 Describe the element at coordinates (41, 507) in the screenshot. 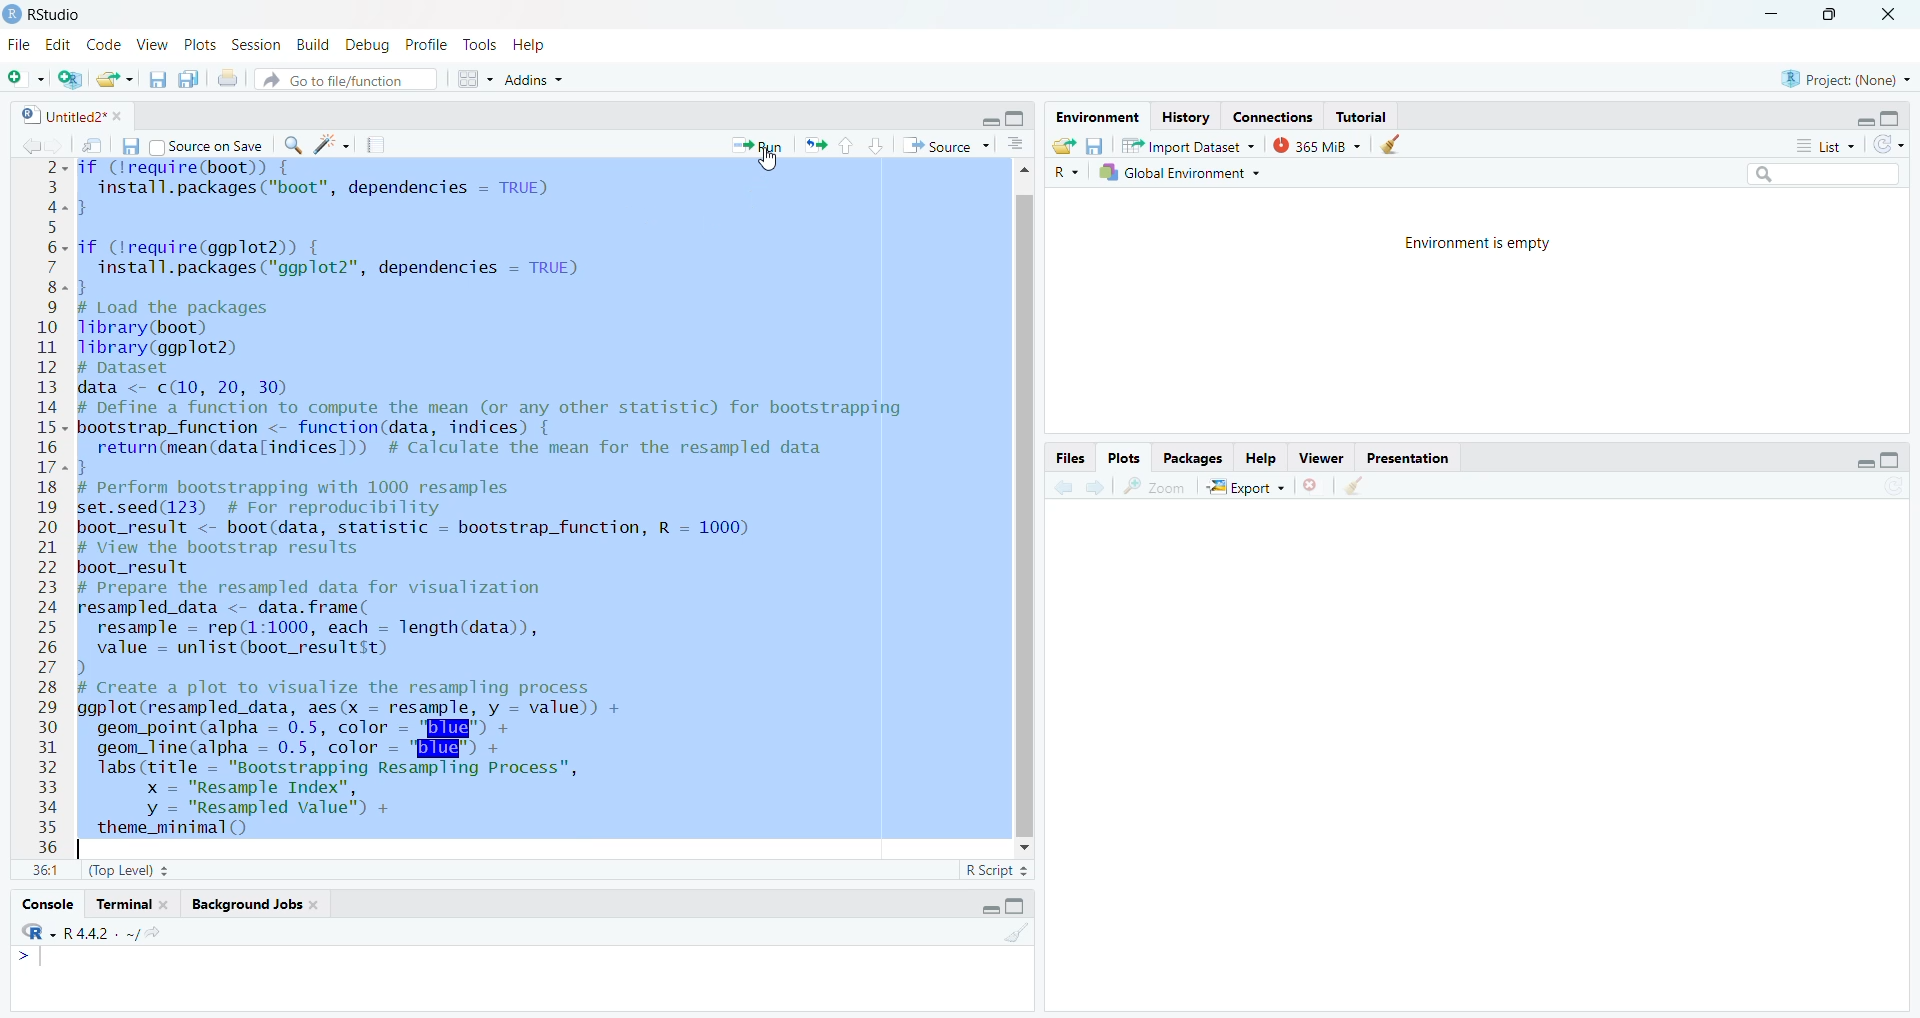

I see `23456789101112131415161718192021222324252627282930313233343536` at that location.